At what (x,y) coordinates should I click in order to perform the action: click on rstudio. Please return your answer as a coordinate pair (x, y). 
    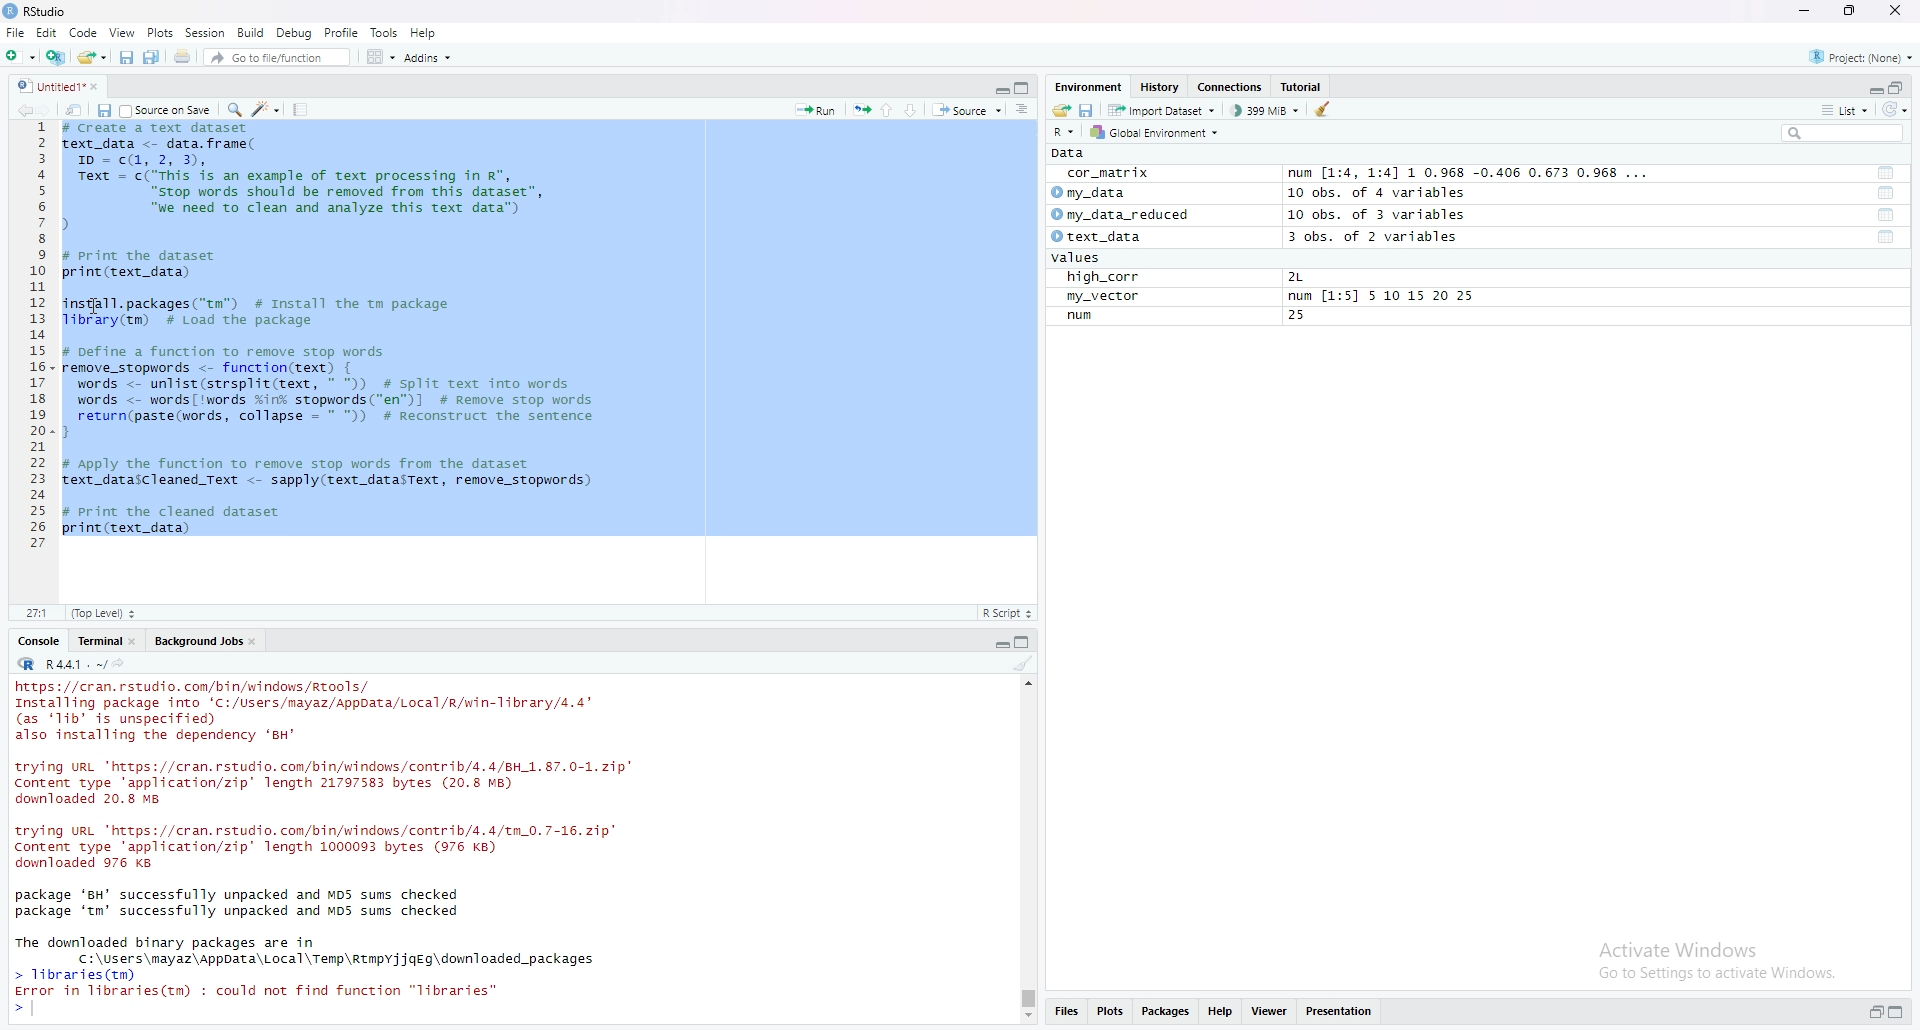
    Looking at the image, I should click on (37, 13).